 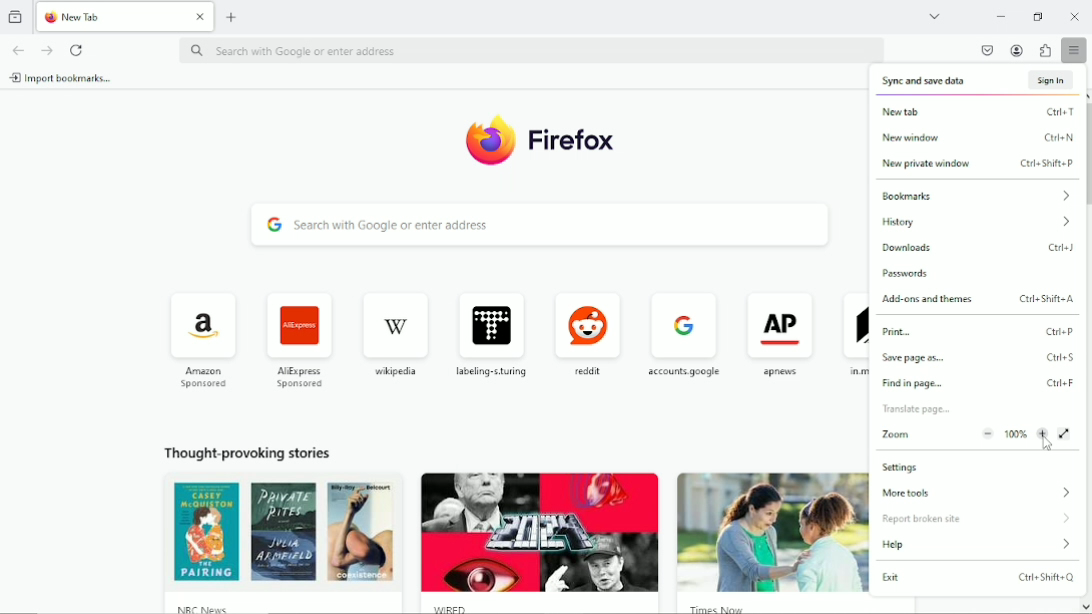 What do you see at coordinates (979, 332) in the screenshot?
I see `Print` at bounding box center [979, 332].